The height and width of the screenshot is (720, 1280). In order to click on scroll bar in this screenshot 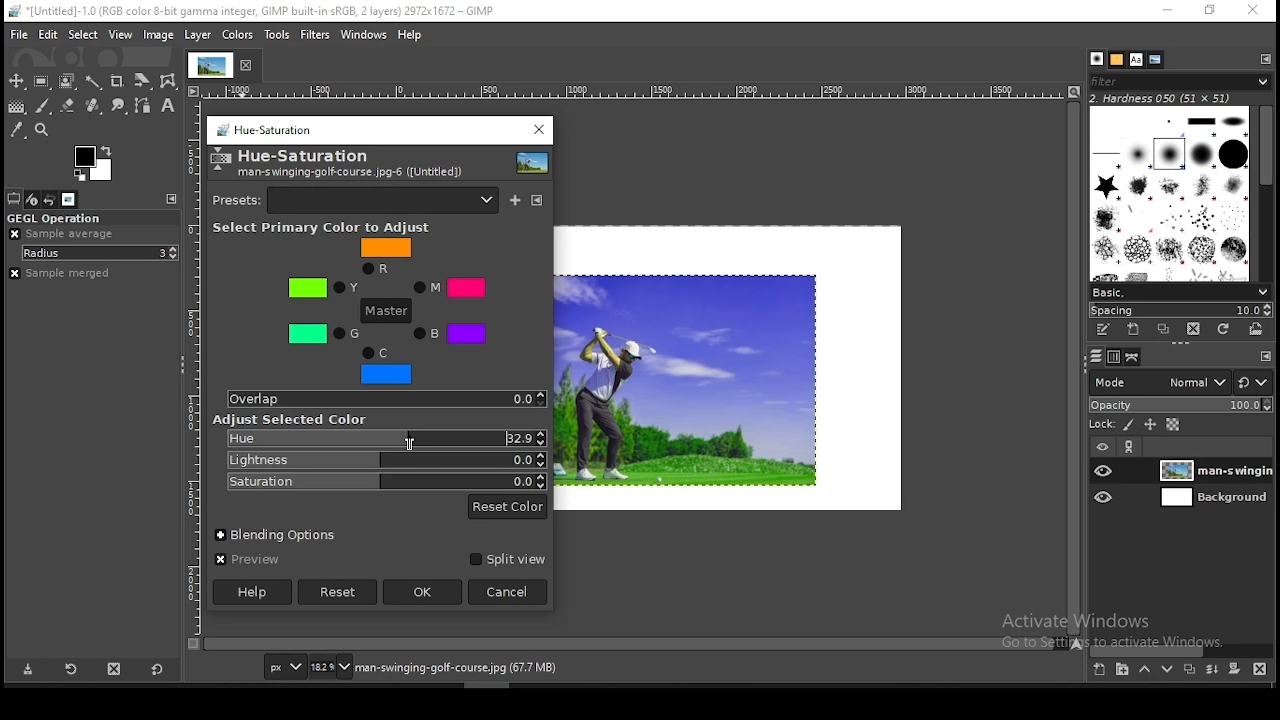, I will do `click(635, 644)`.